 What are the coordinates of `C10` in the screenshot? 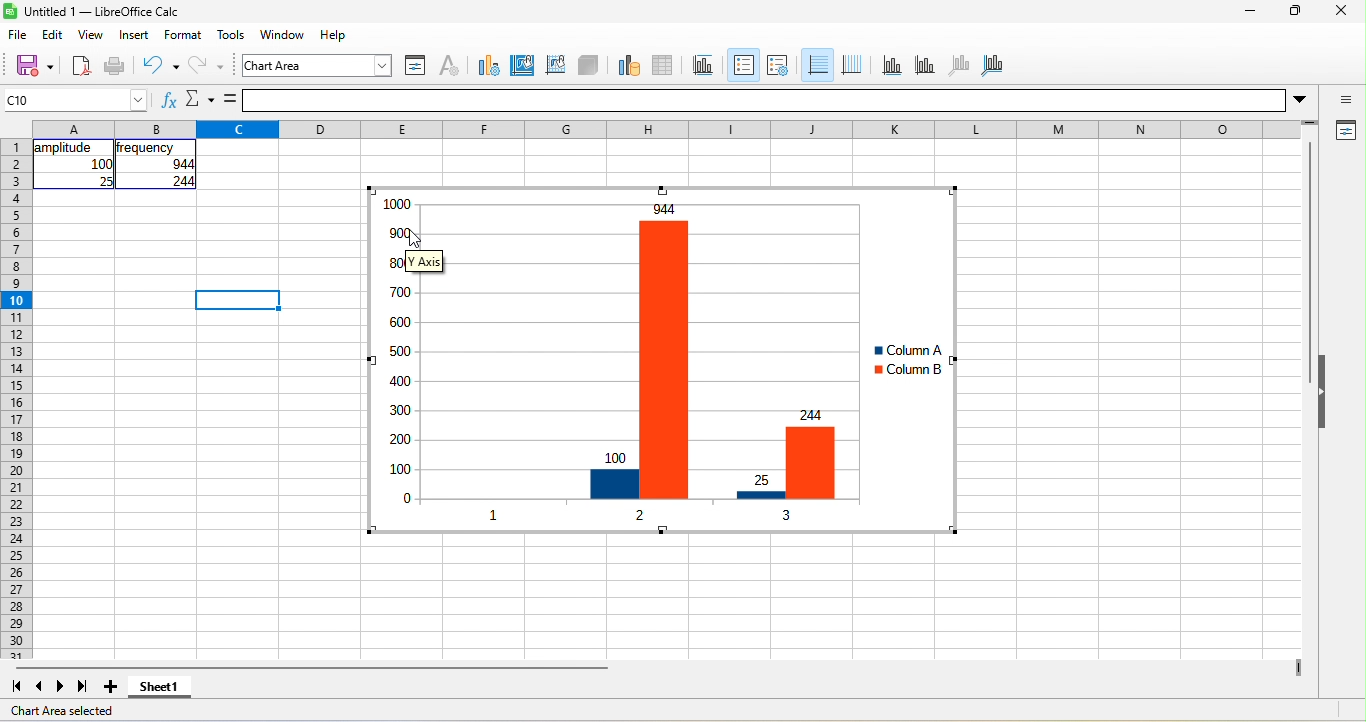 It's located at (76, 100).